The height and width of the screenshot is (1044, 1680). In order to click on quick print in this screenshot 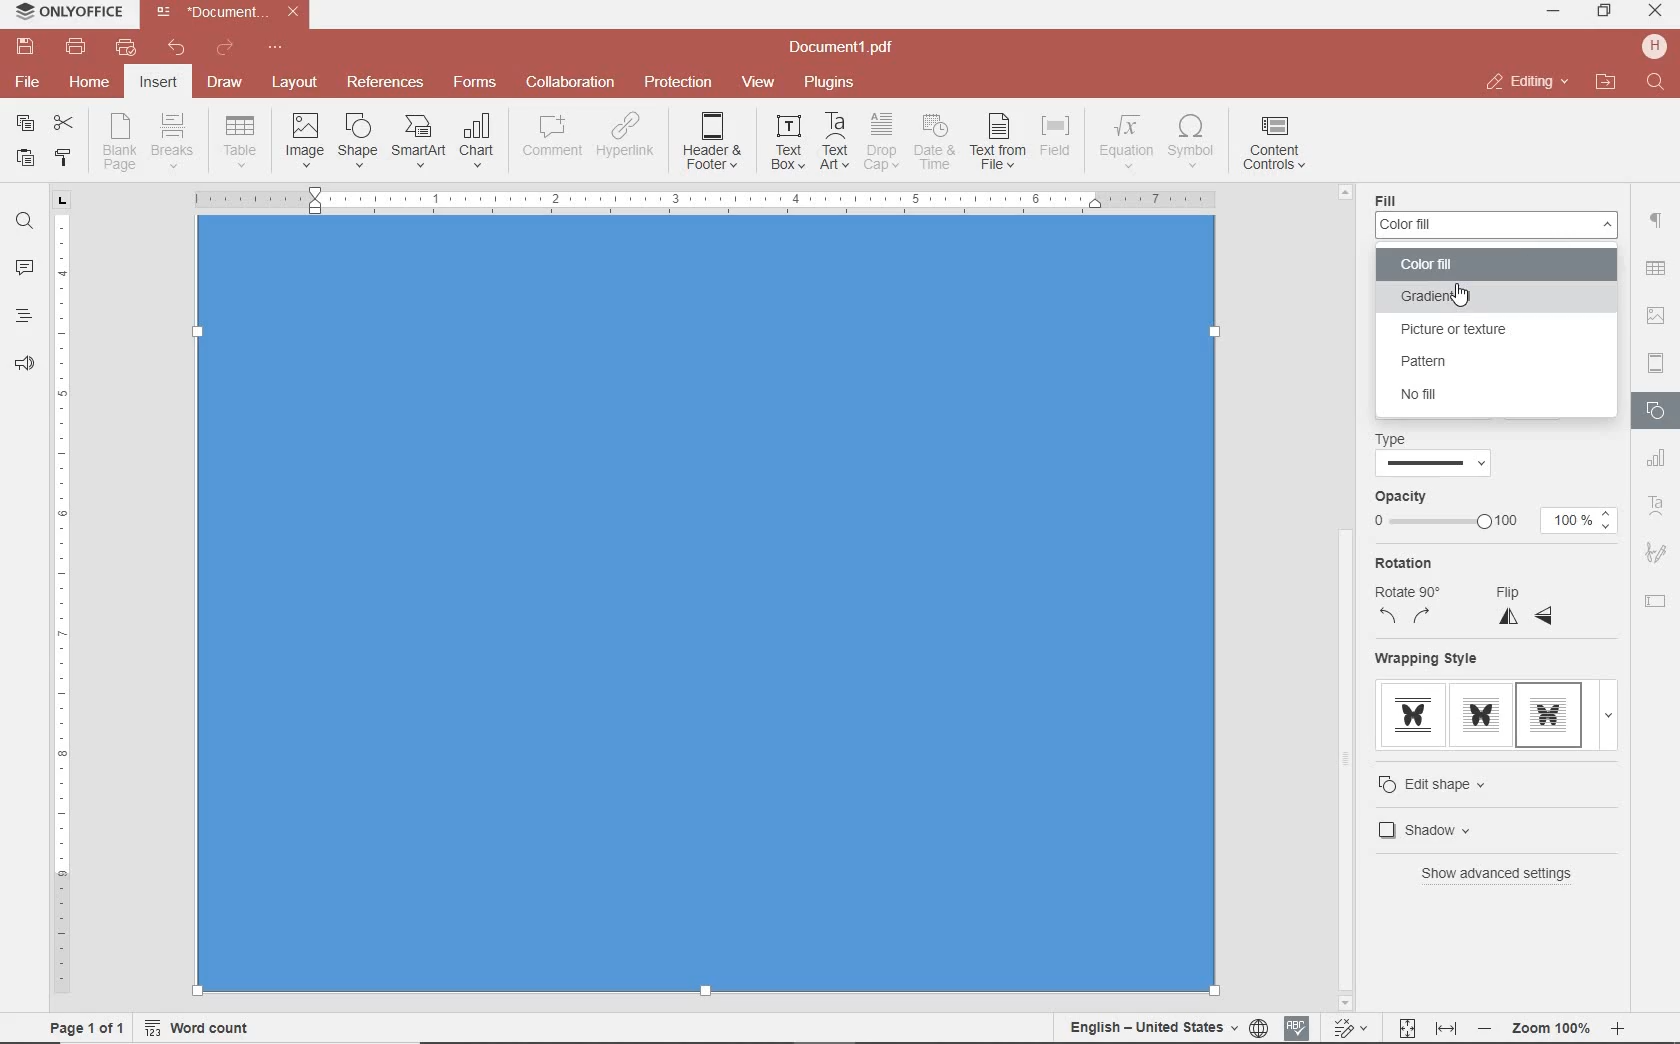, I will do `click(124, 47)`.